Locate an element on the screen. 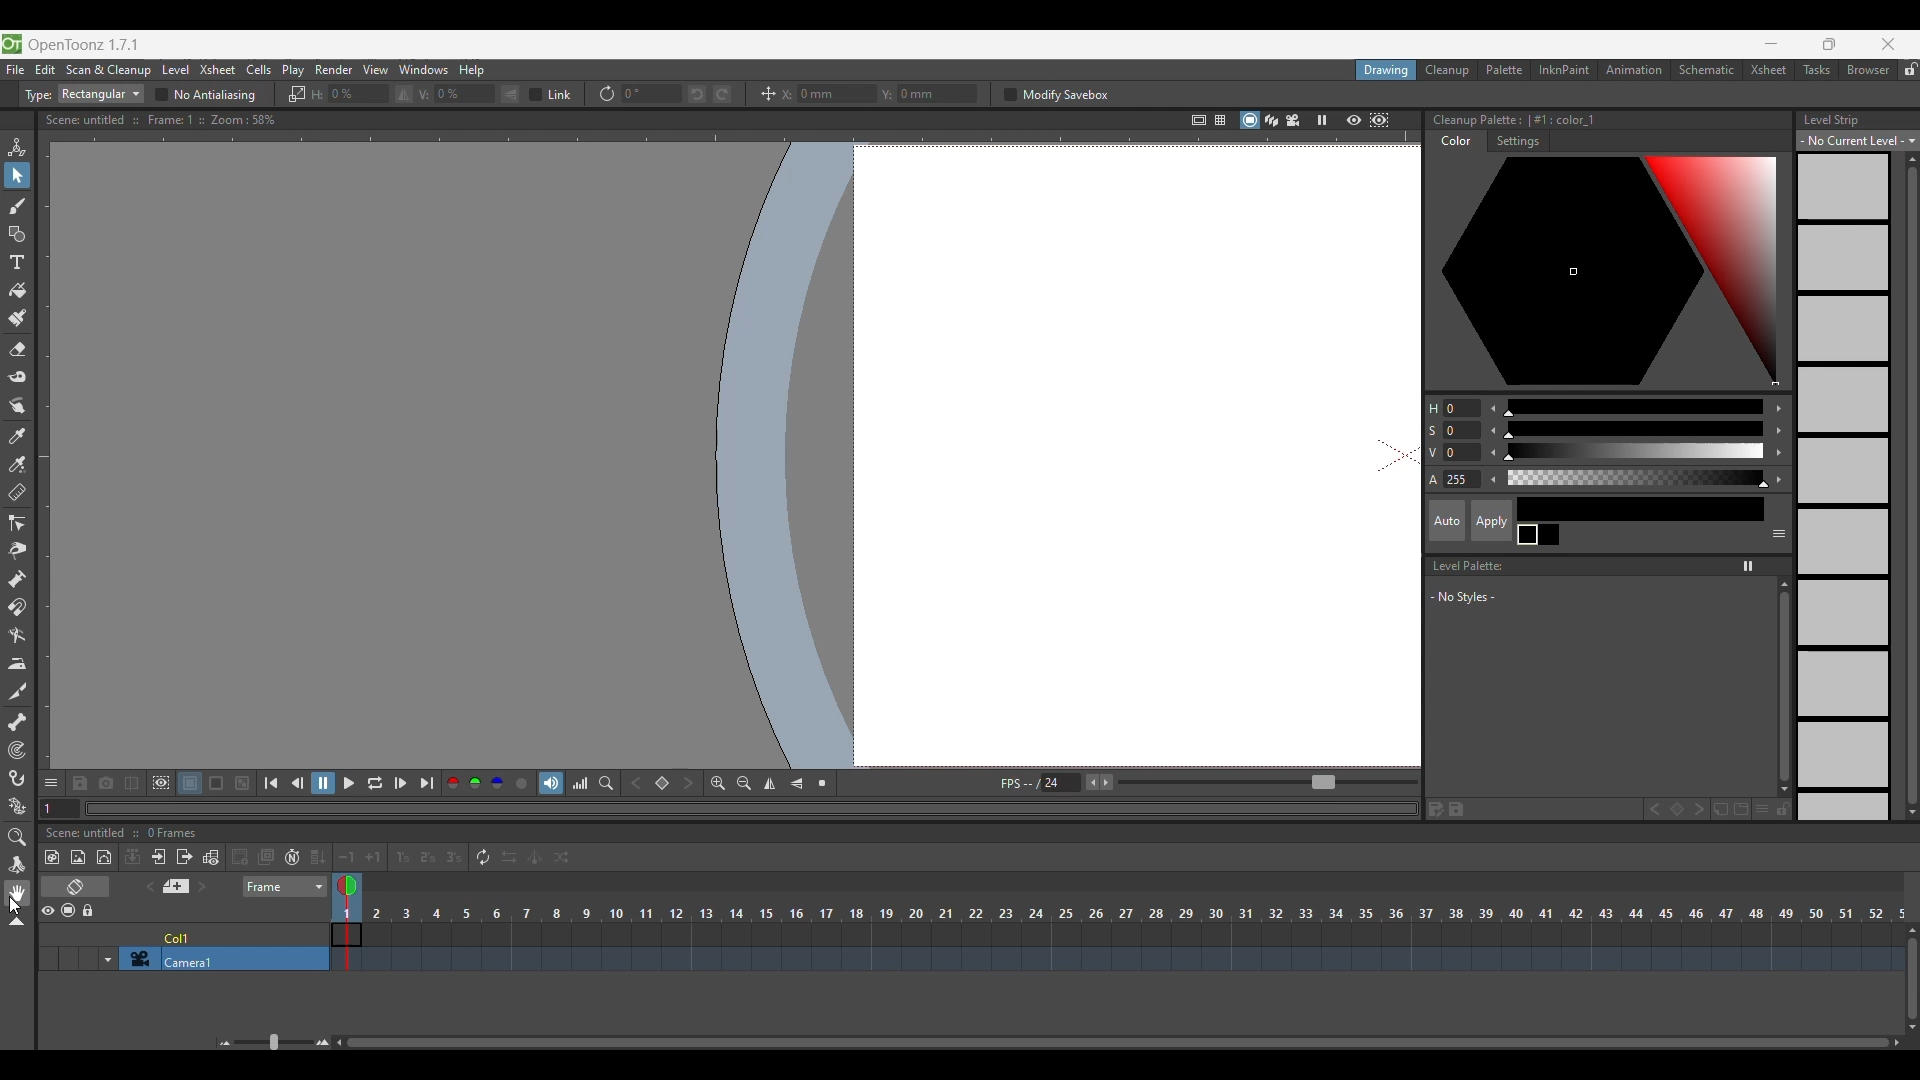  New style is located at coordinates (1754, 809).